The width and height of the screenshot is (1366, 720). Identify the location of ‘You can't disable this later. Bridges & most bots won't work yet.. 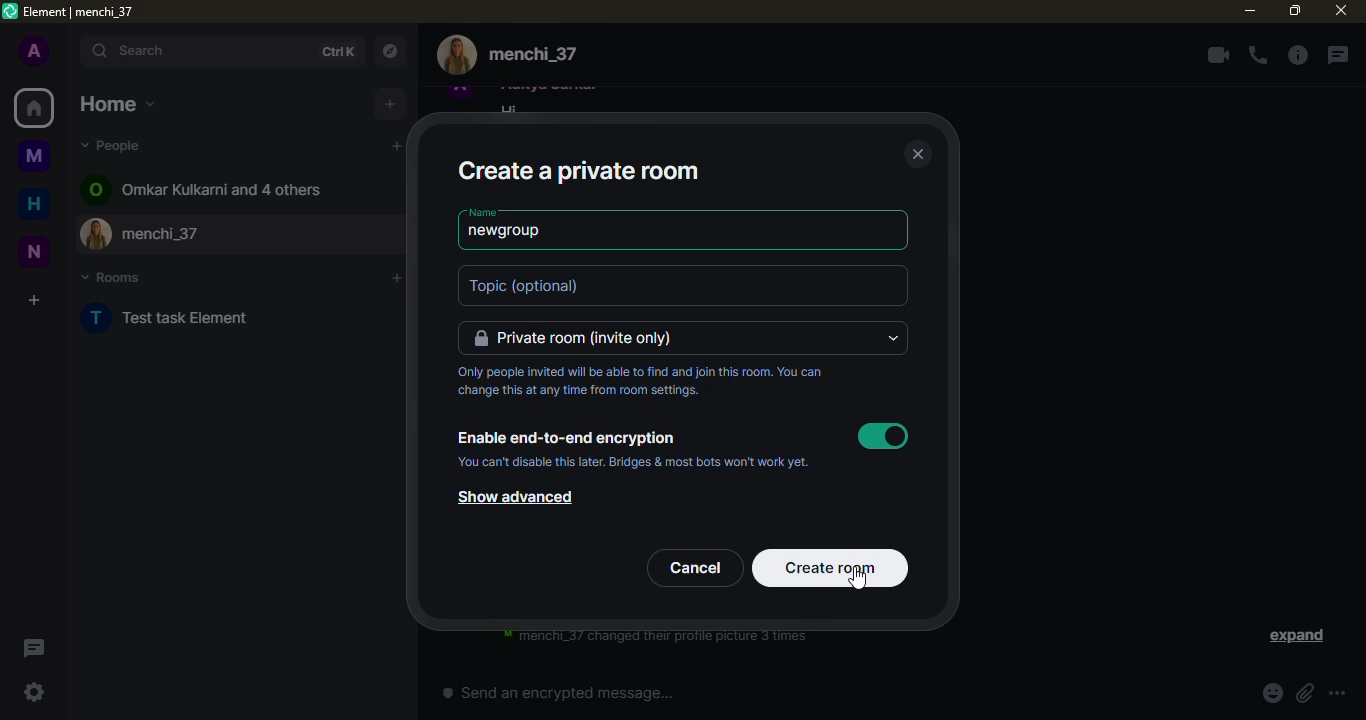
(633, 462).